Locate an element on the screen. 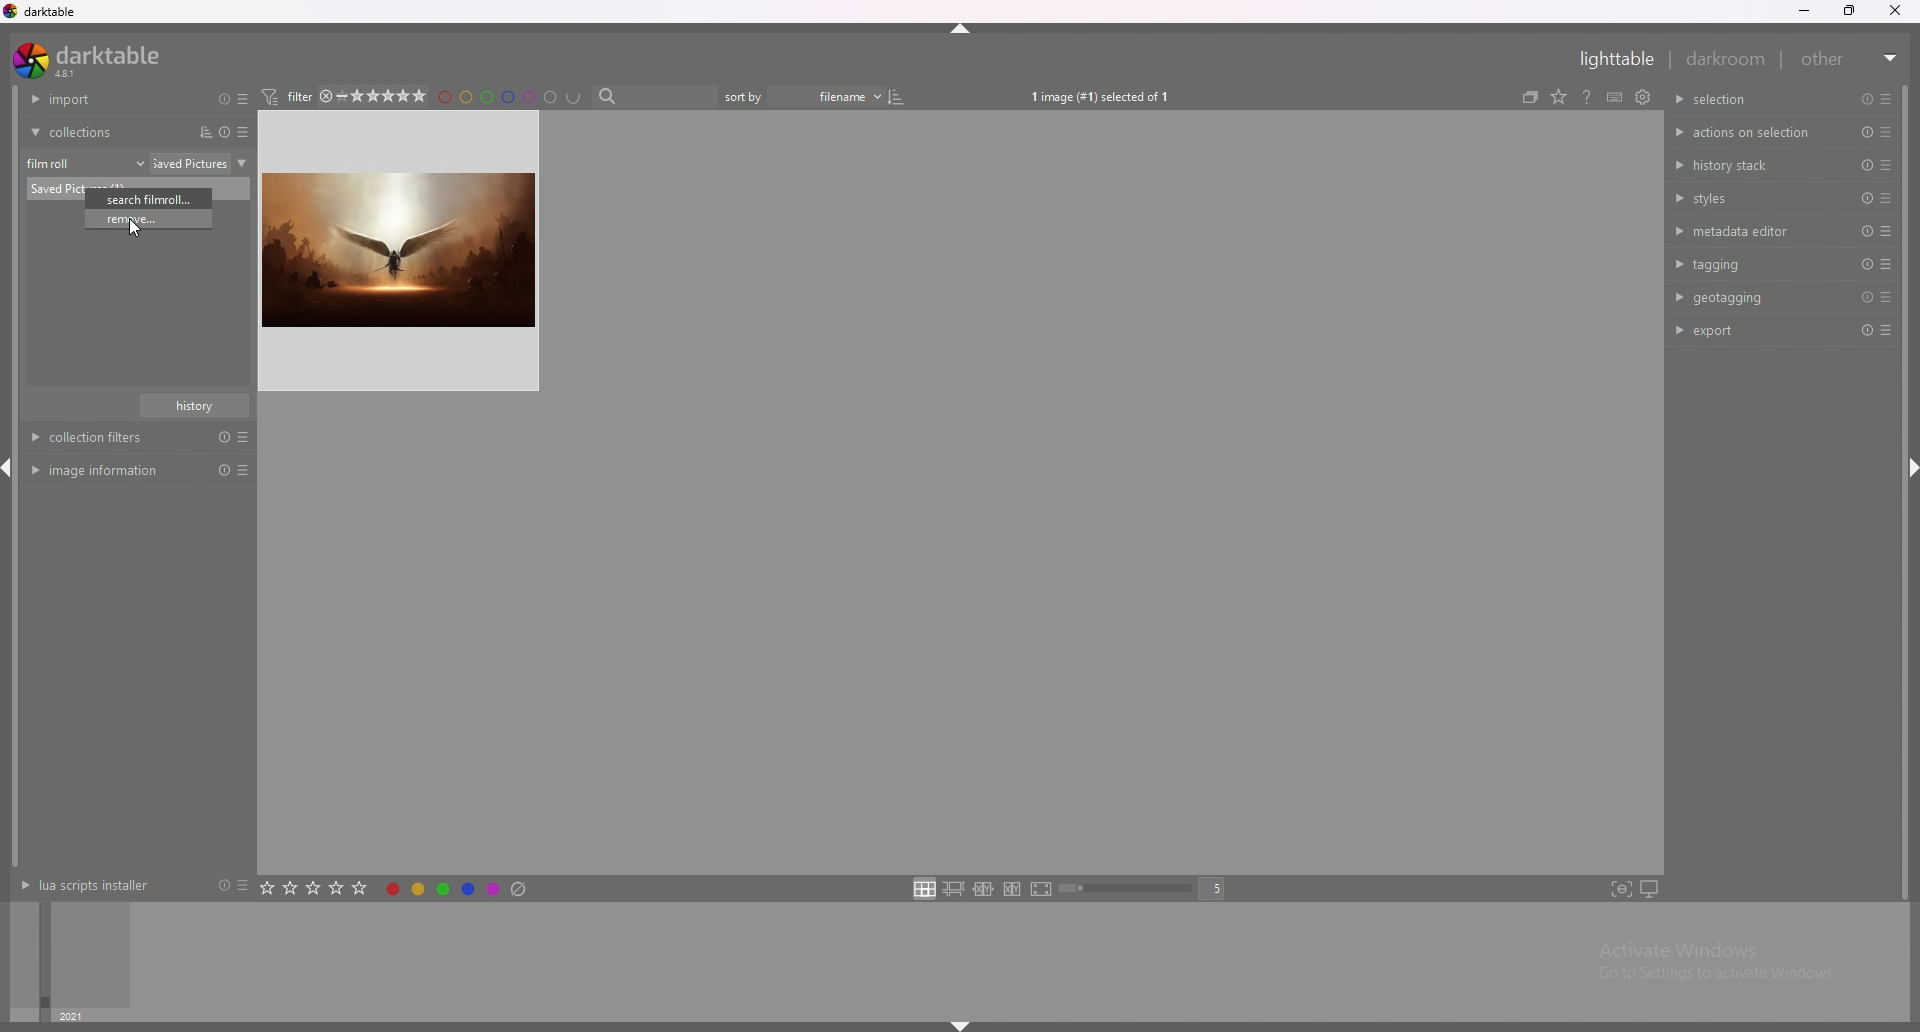 The image size is (1920, 1032). resets is located at coordinates (220, 98).